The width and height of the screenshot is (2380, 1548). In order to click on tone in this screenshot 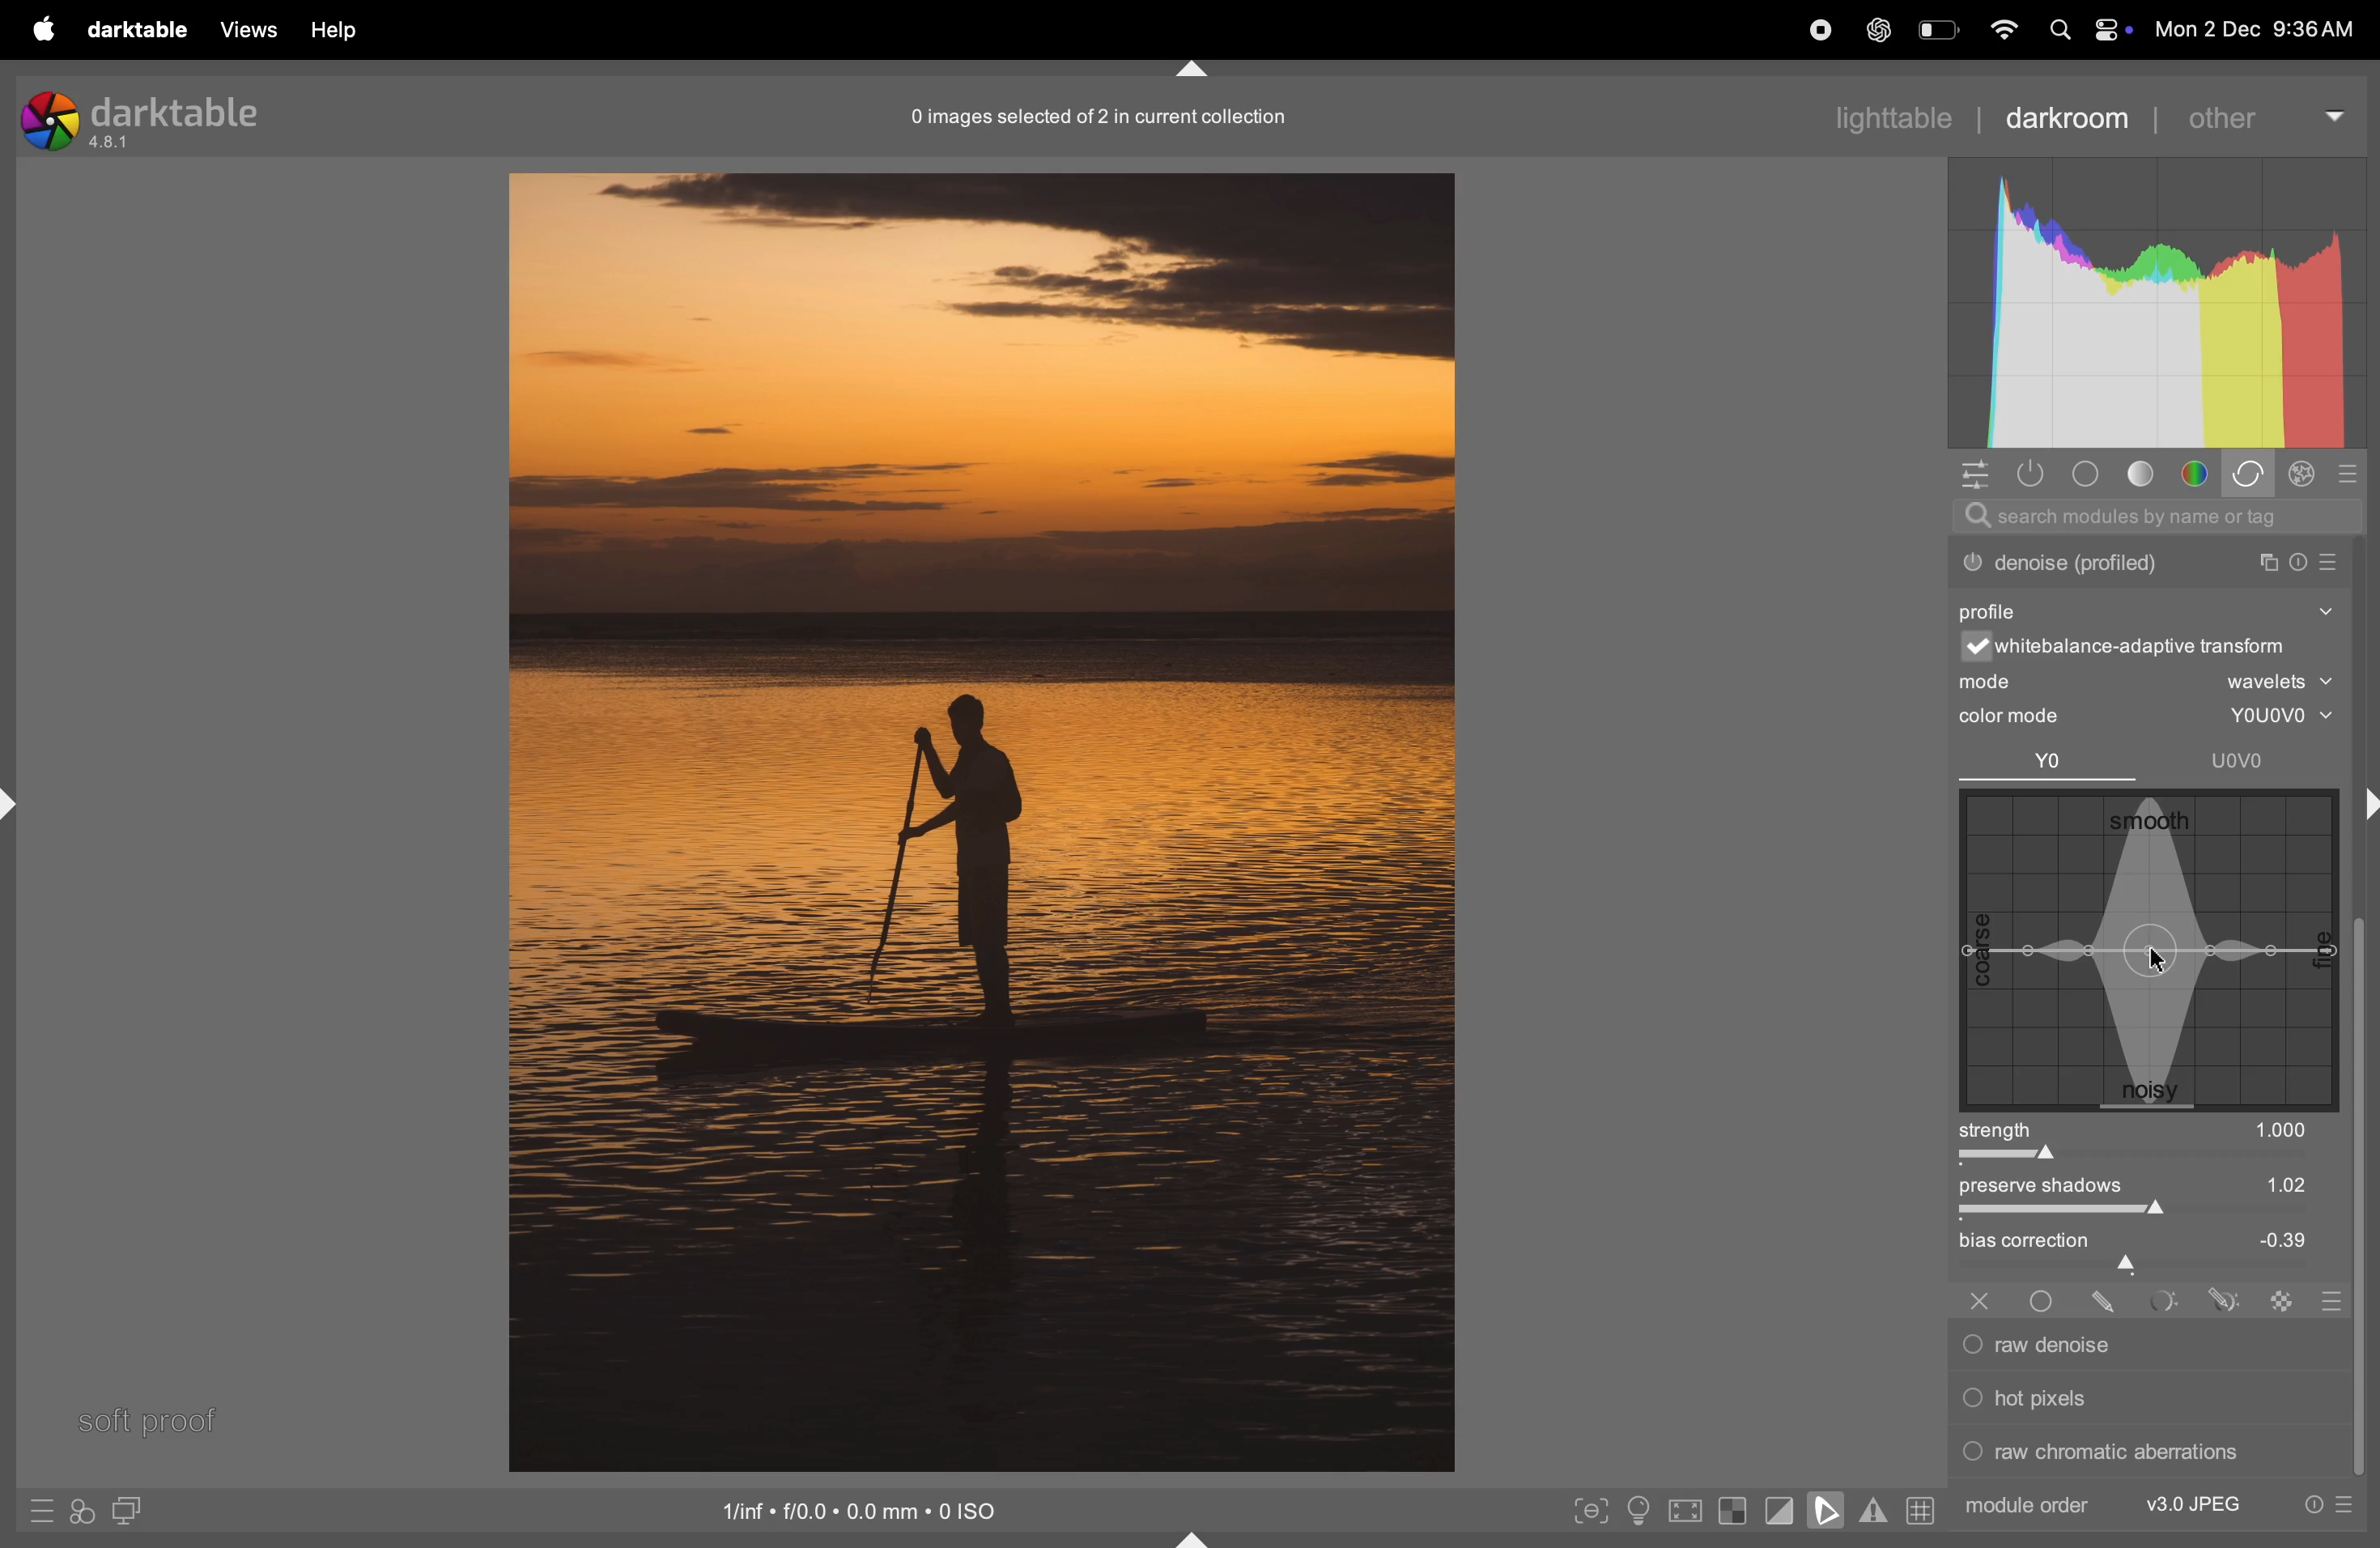, I will do `click(2143, 475)`.